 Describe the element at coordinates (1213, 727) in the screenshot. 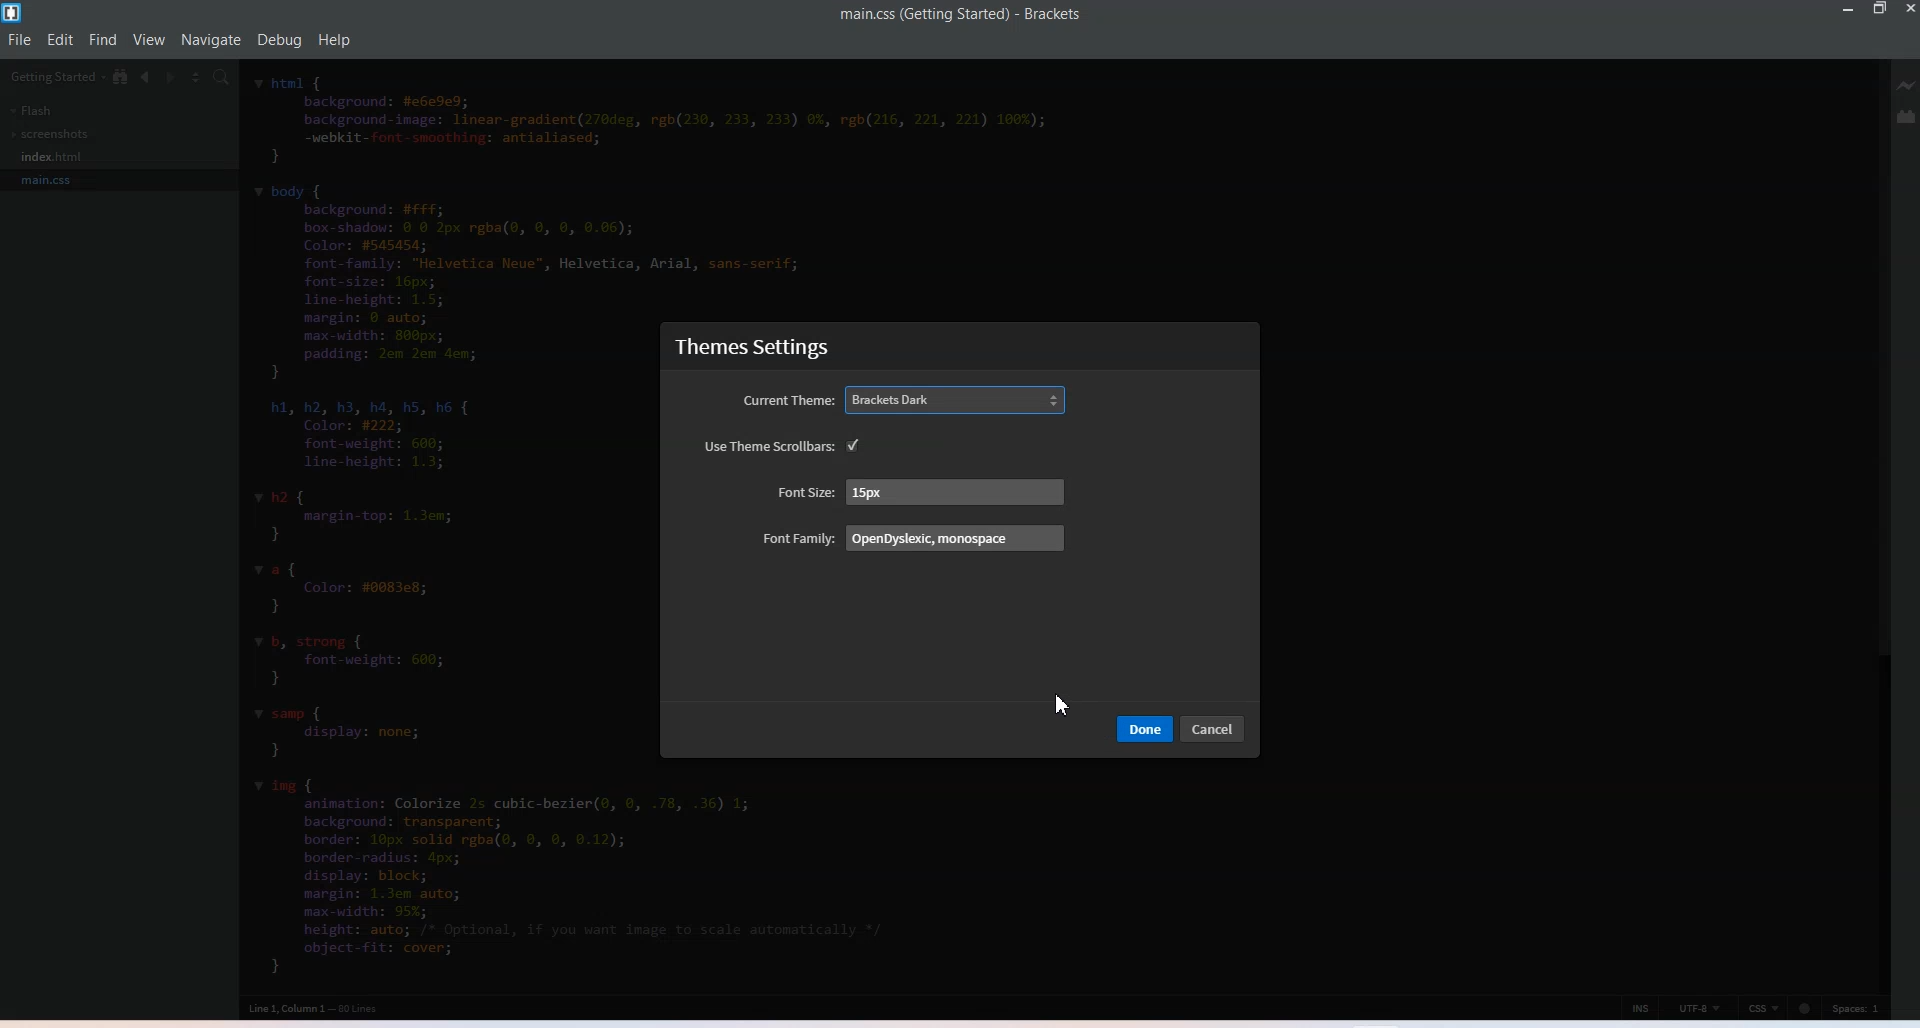

I see `cancel` at that location.